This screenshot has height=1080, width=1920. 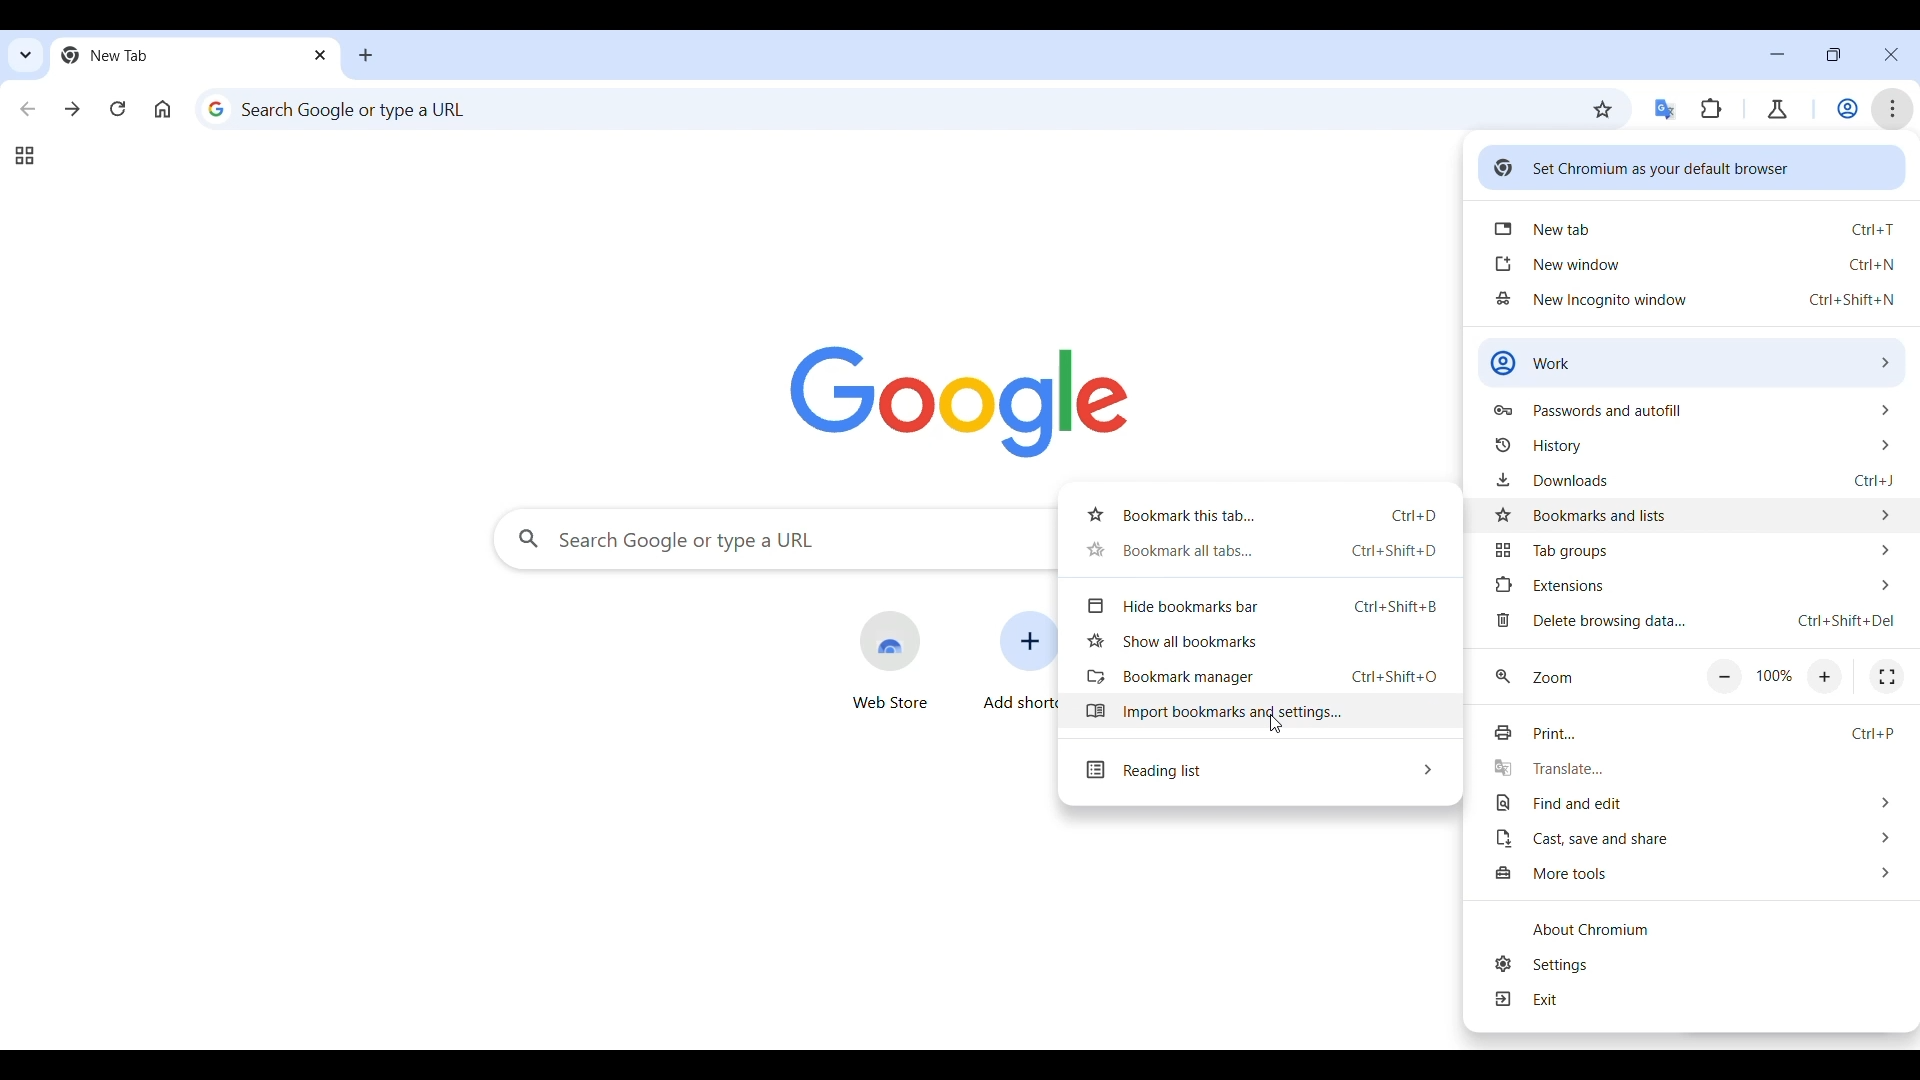 What do you see at coordinates (1696, 299) in the screenshot?
I see `new incognito window` at bounding box center [1696, 299].